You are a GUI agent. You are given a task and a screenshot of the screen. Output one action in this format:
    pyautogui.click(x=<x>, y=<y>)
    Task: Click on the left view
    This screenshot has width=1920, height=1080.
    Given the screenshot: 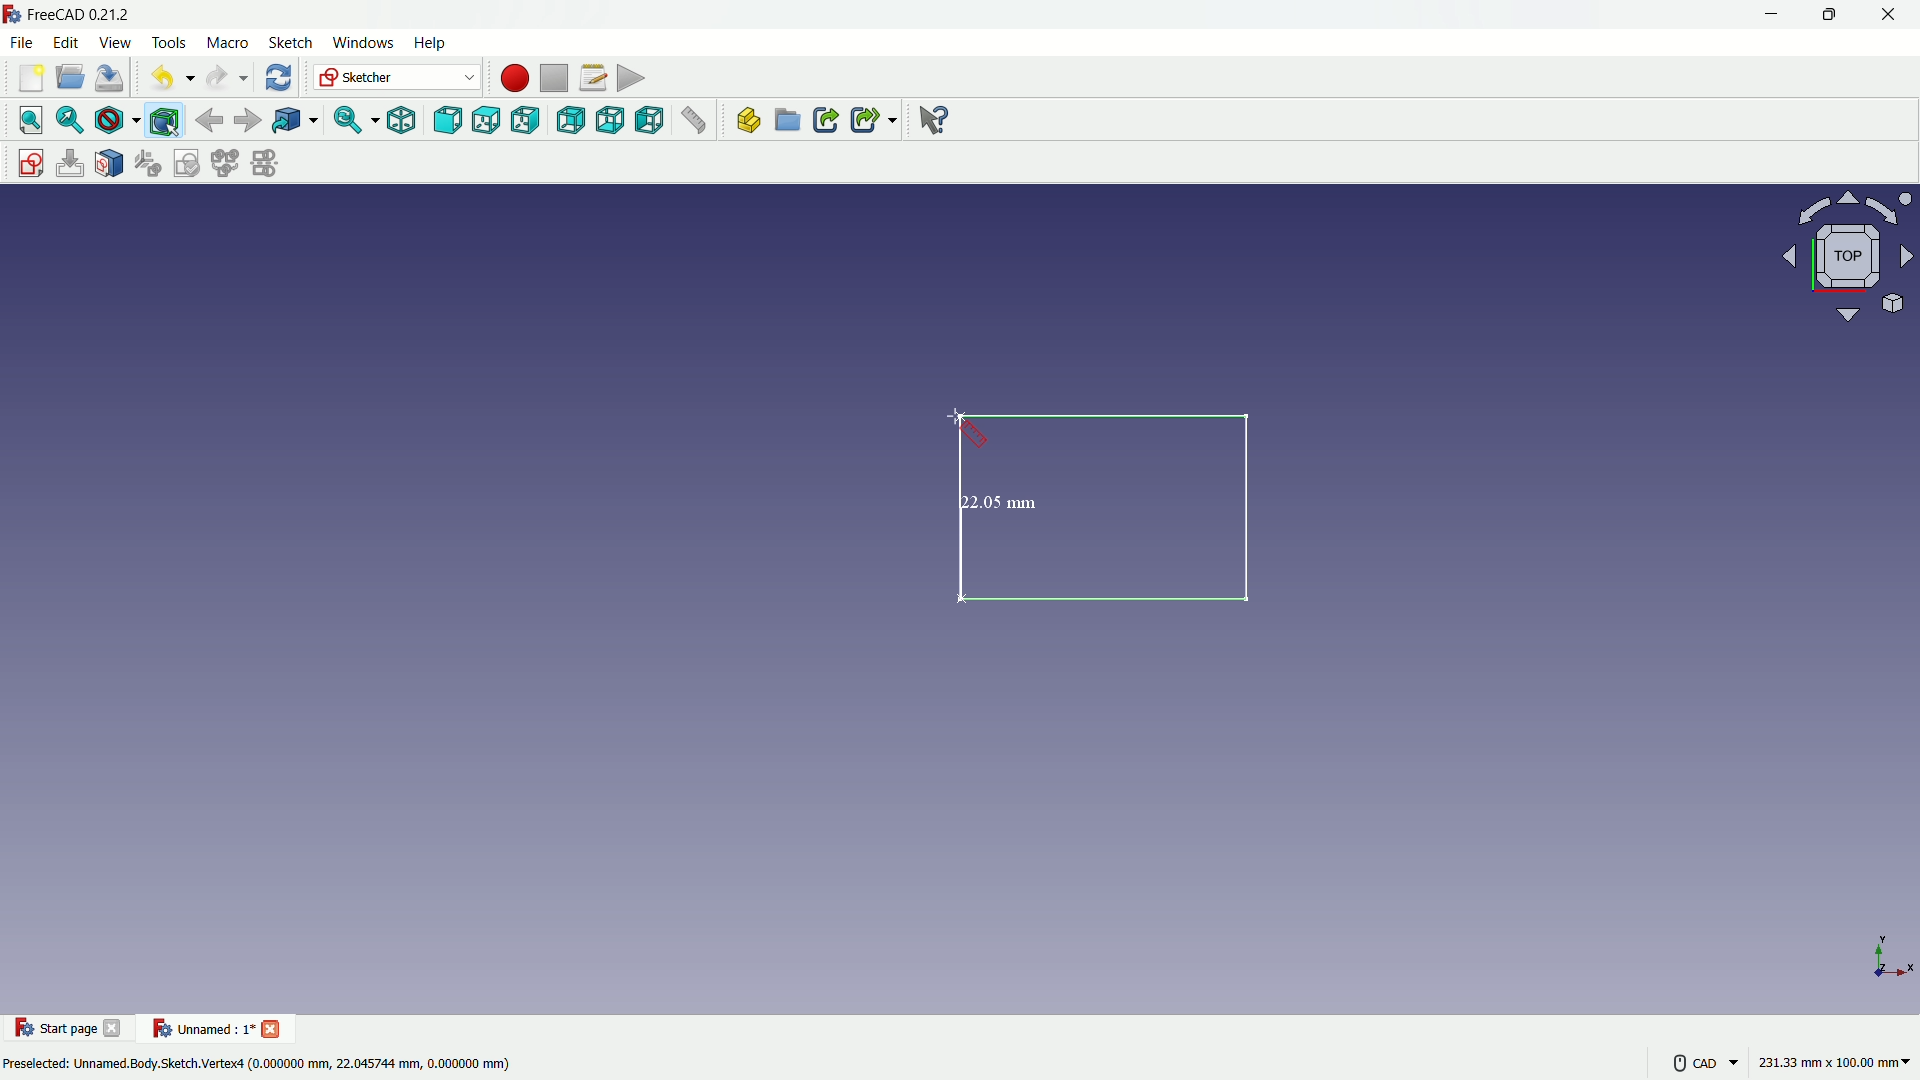 What is the action you would take?
    pyautogui.click(x=653, y=122)
    